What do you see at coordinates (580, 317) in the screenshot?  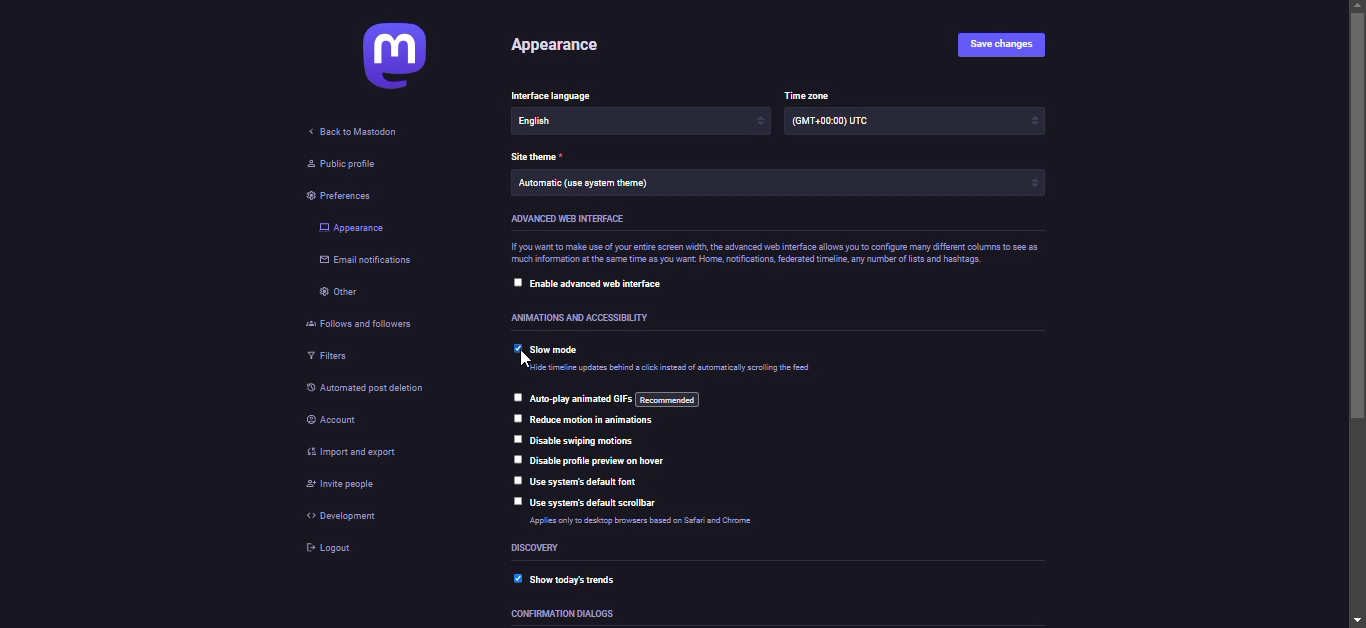 I see `animations and accessibility` at bounding box center [580, 317].